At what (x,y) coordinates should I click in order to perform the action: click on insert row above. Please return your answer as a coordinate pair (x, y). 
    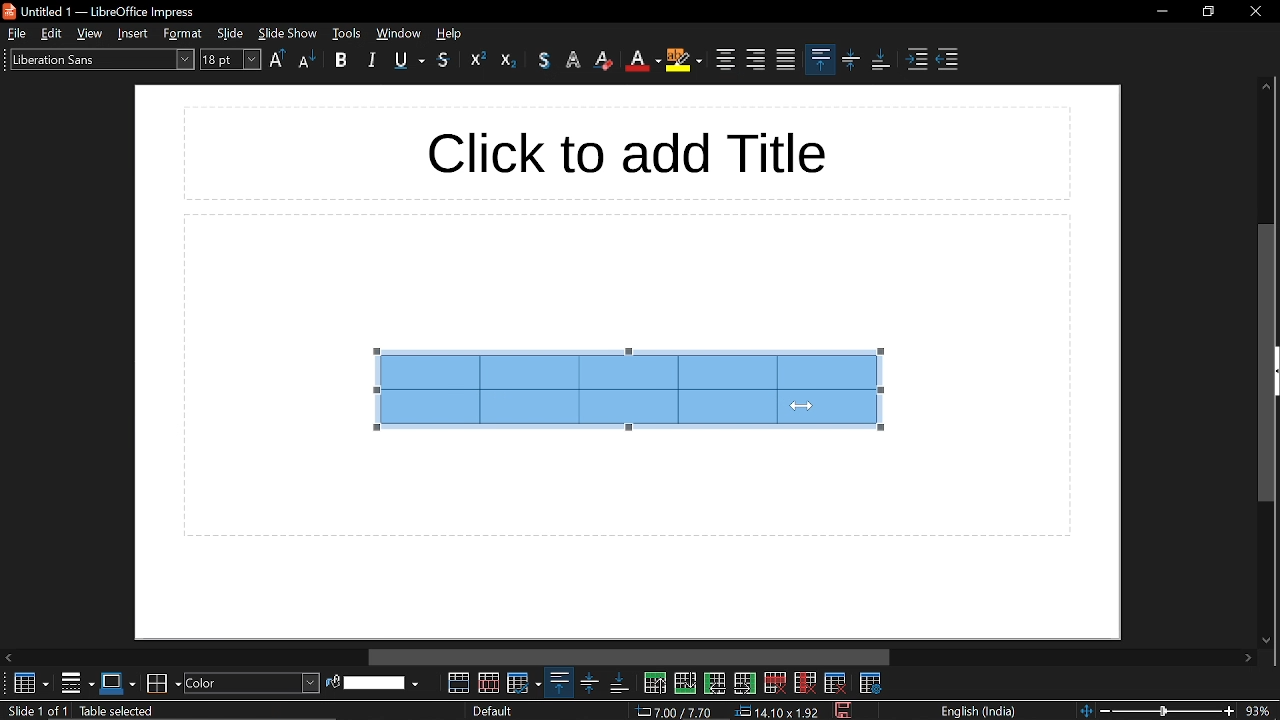
    Looking at the image, I should click on (654, 682).